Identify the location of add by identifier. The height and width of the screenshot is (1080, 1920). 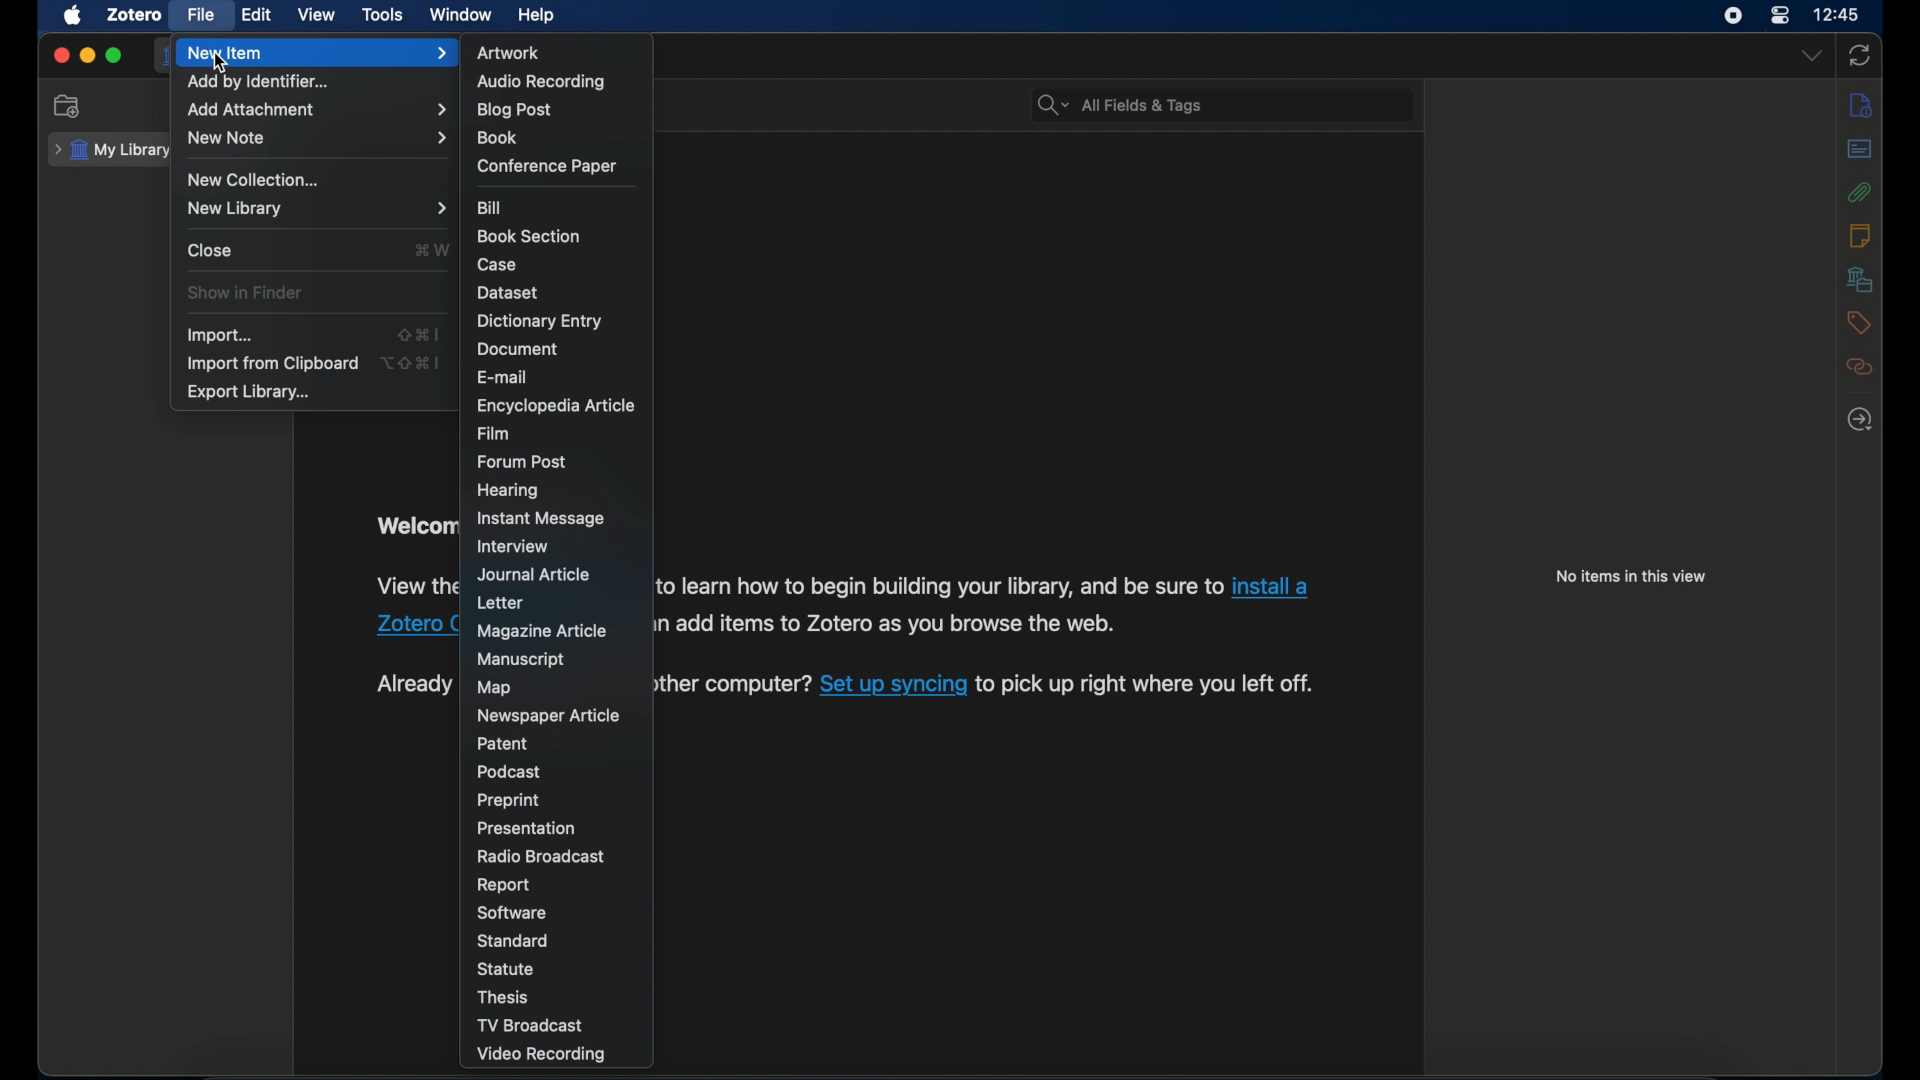
(257, 82).